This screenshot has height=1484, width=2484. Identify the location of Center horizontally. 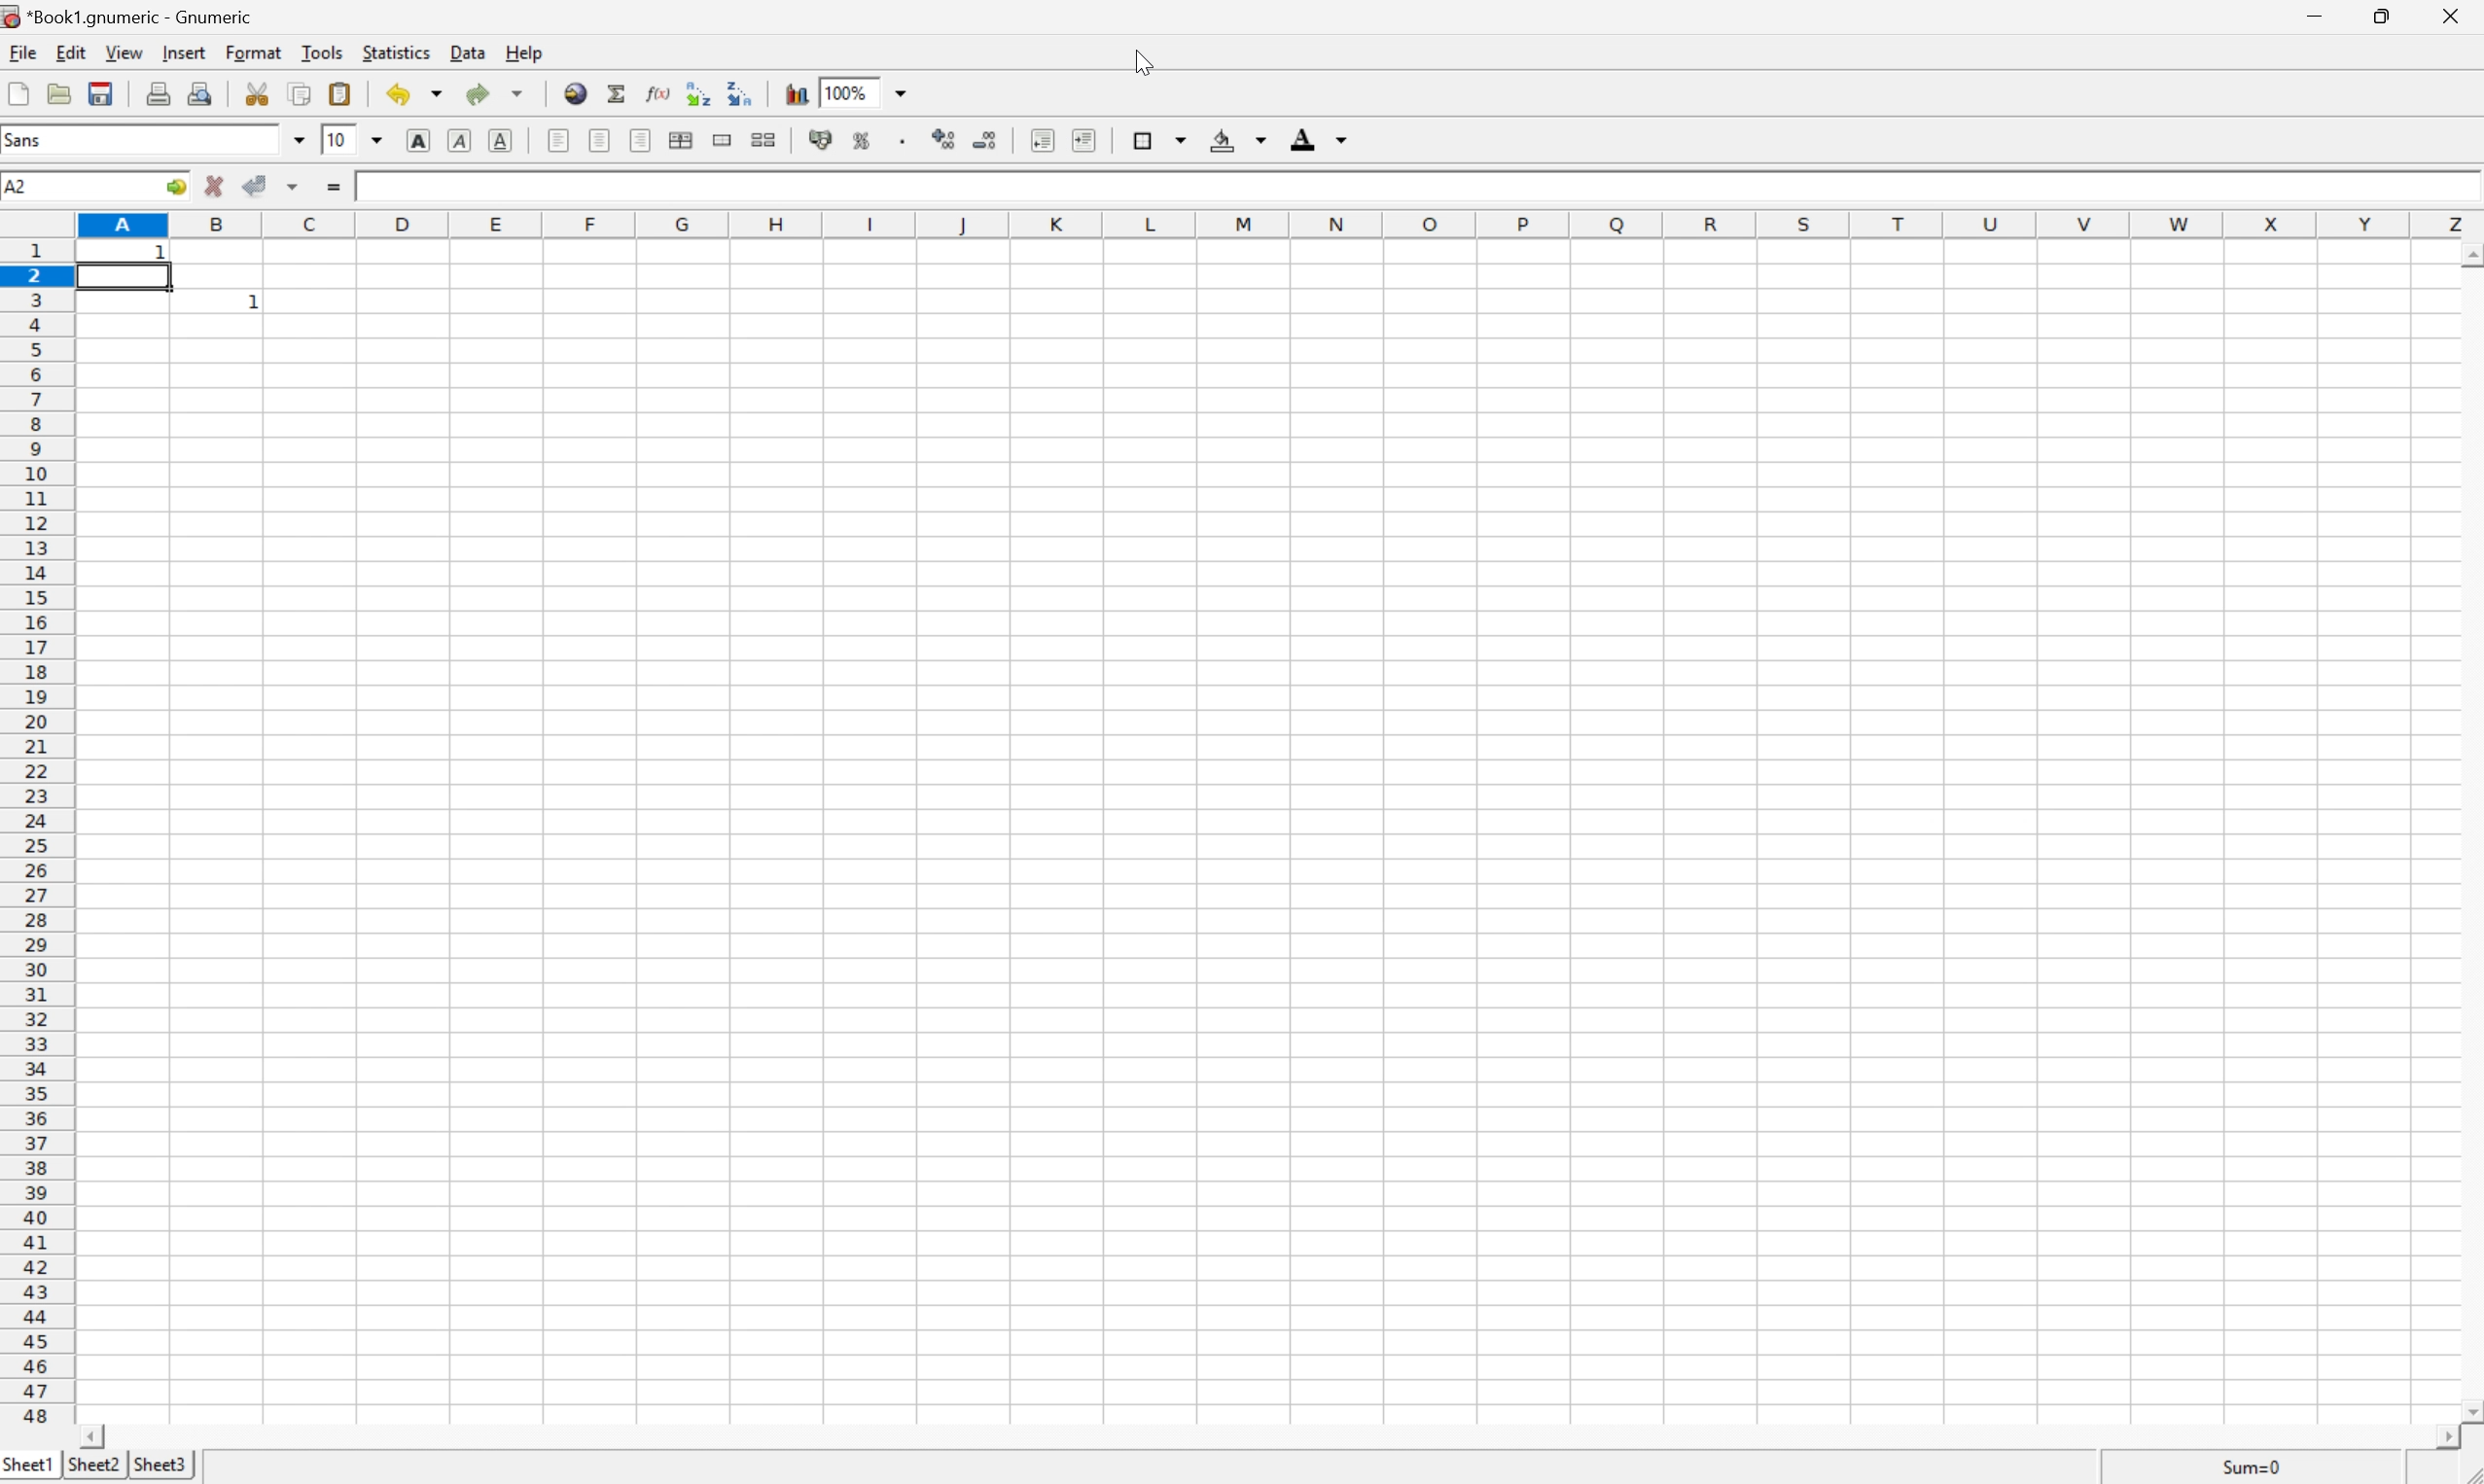
(598, 139).